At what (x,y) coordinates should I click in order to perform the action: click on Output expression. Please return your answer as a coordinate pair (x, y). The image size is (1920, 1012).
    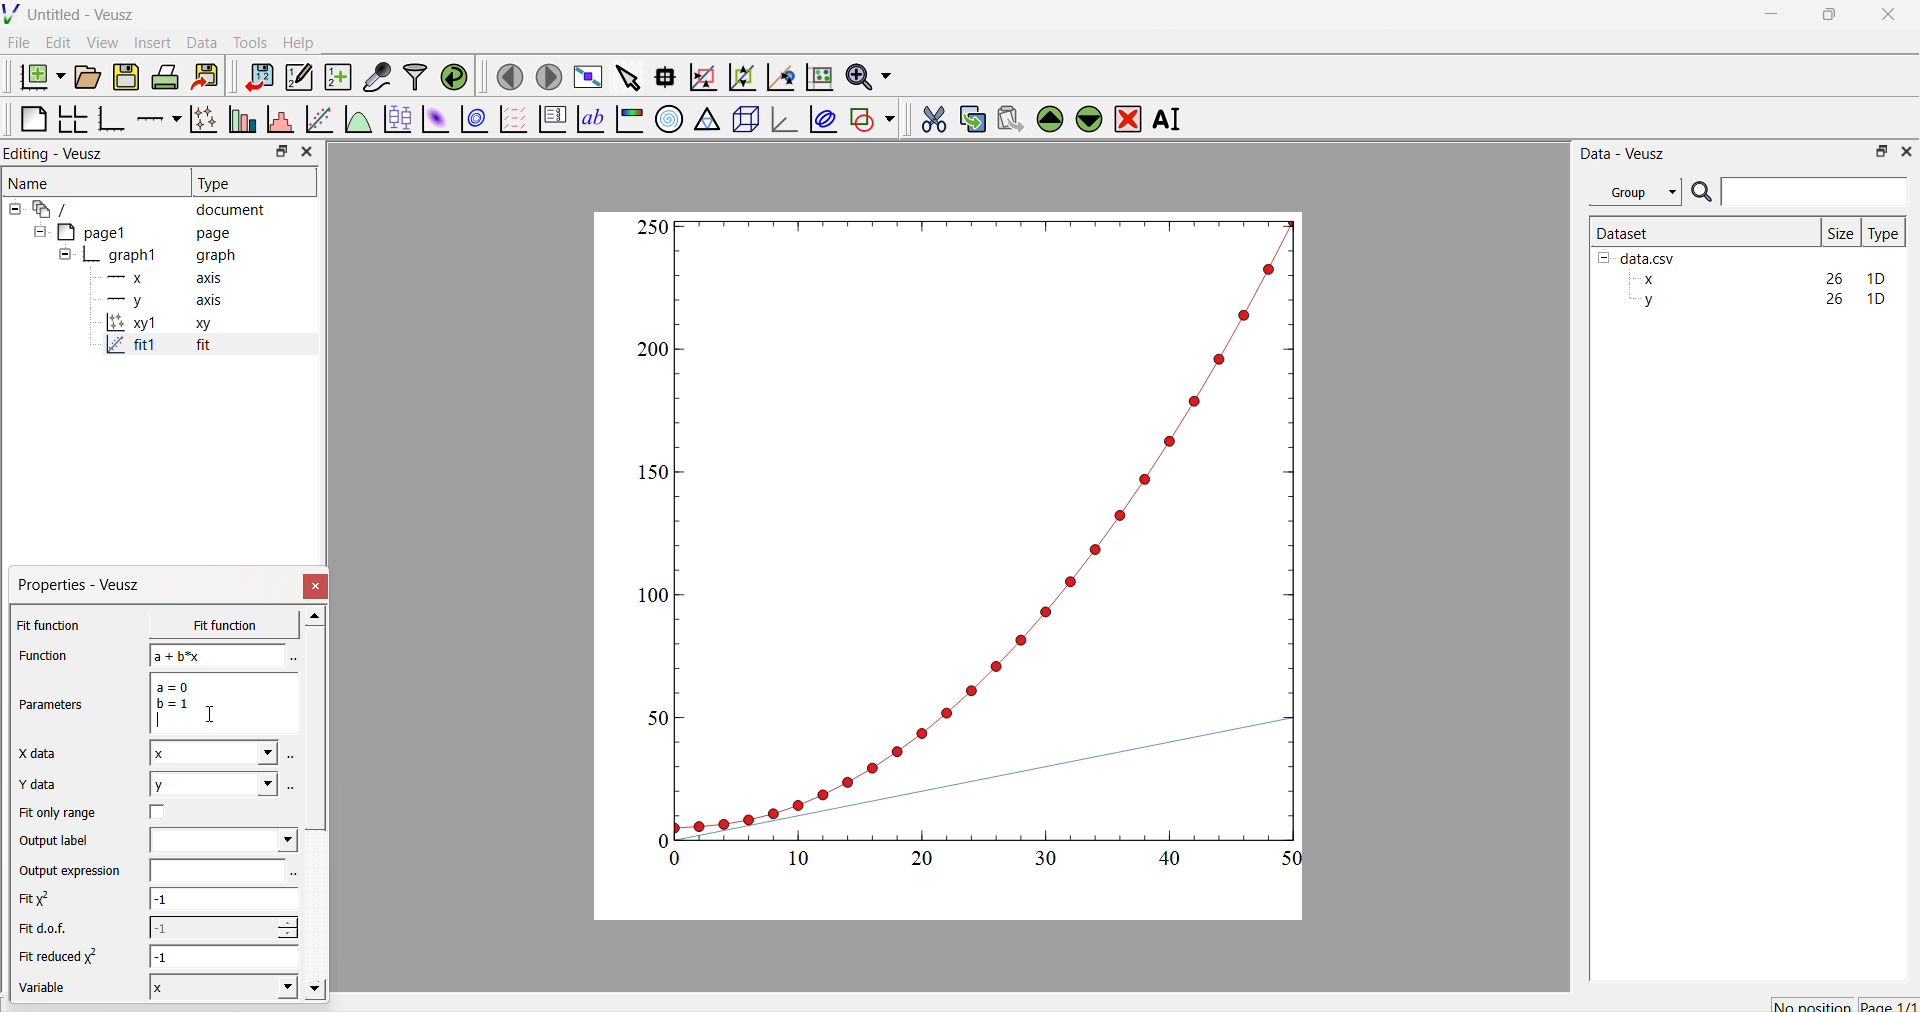
    Looking at the image, I should click on (76, 871).